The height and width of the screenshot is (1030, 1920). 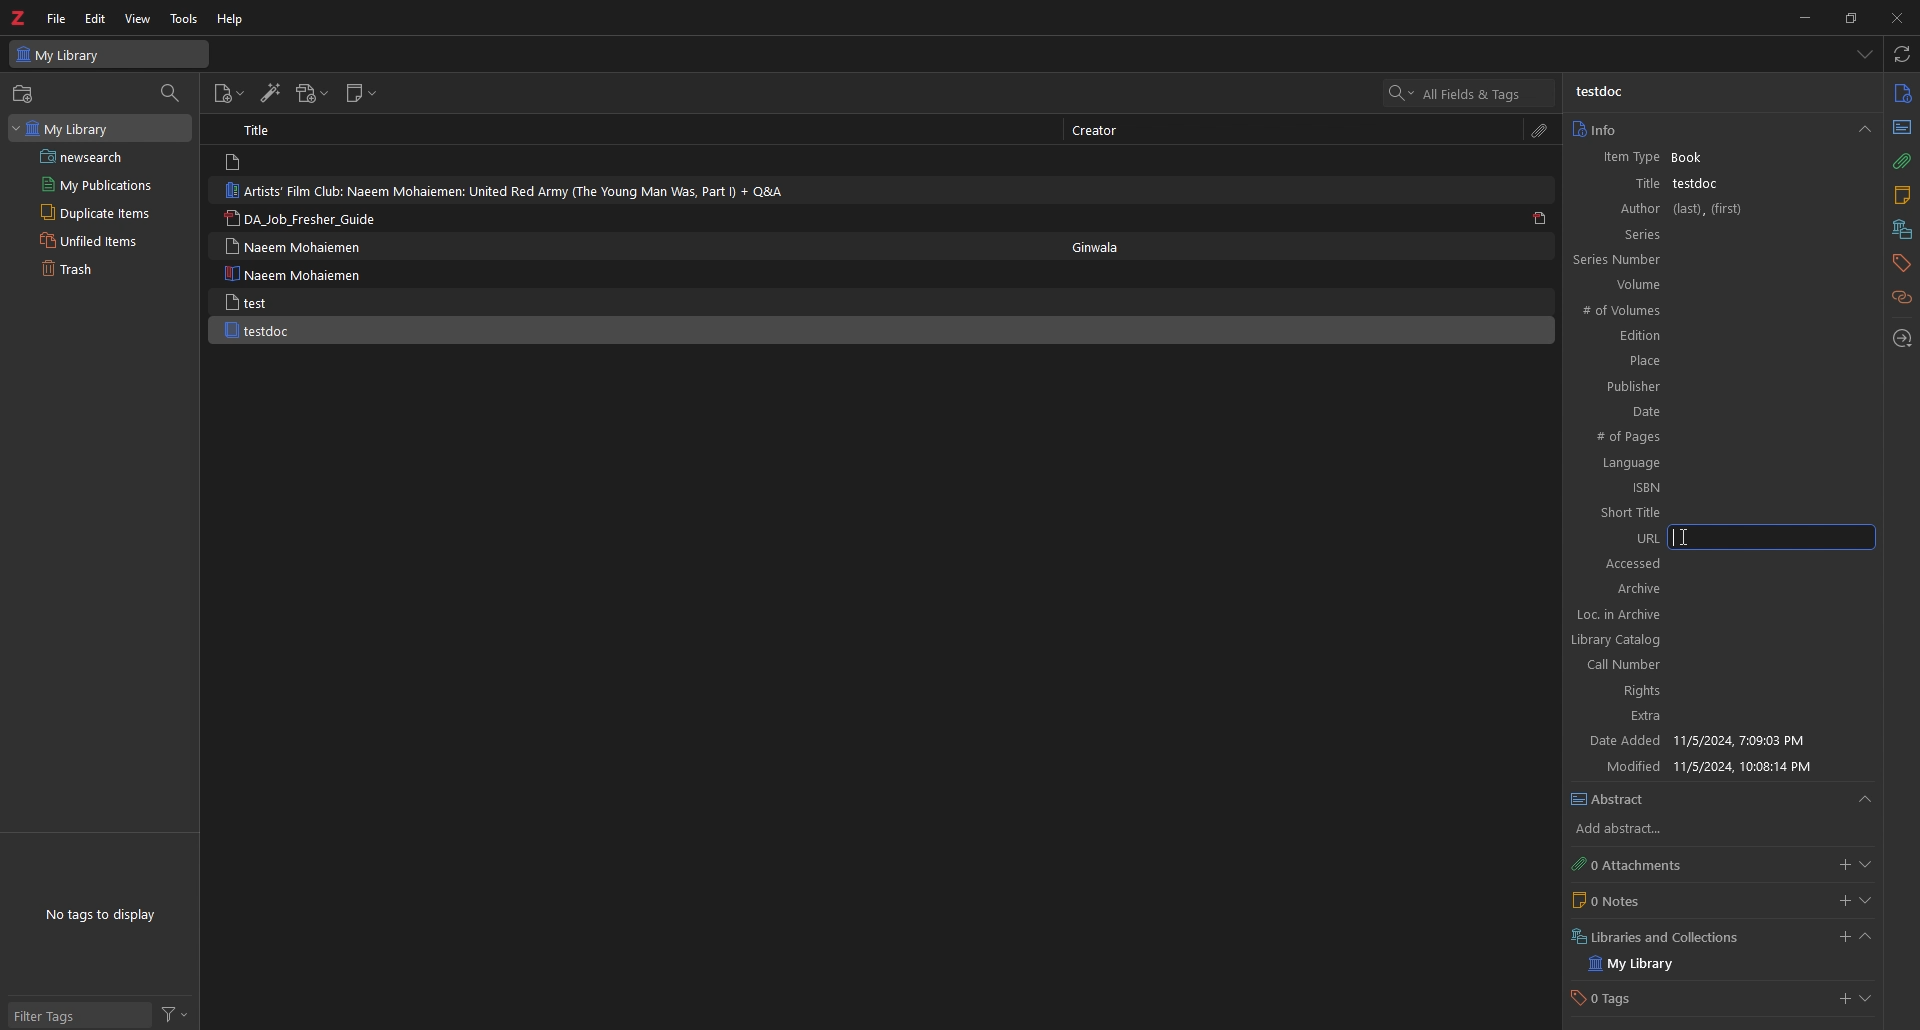 I want to click on logo, so click(x=19, y=18).